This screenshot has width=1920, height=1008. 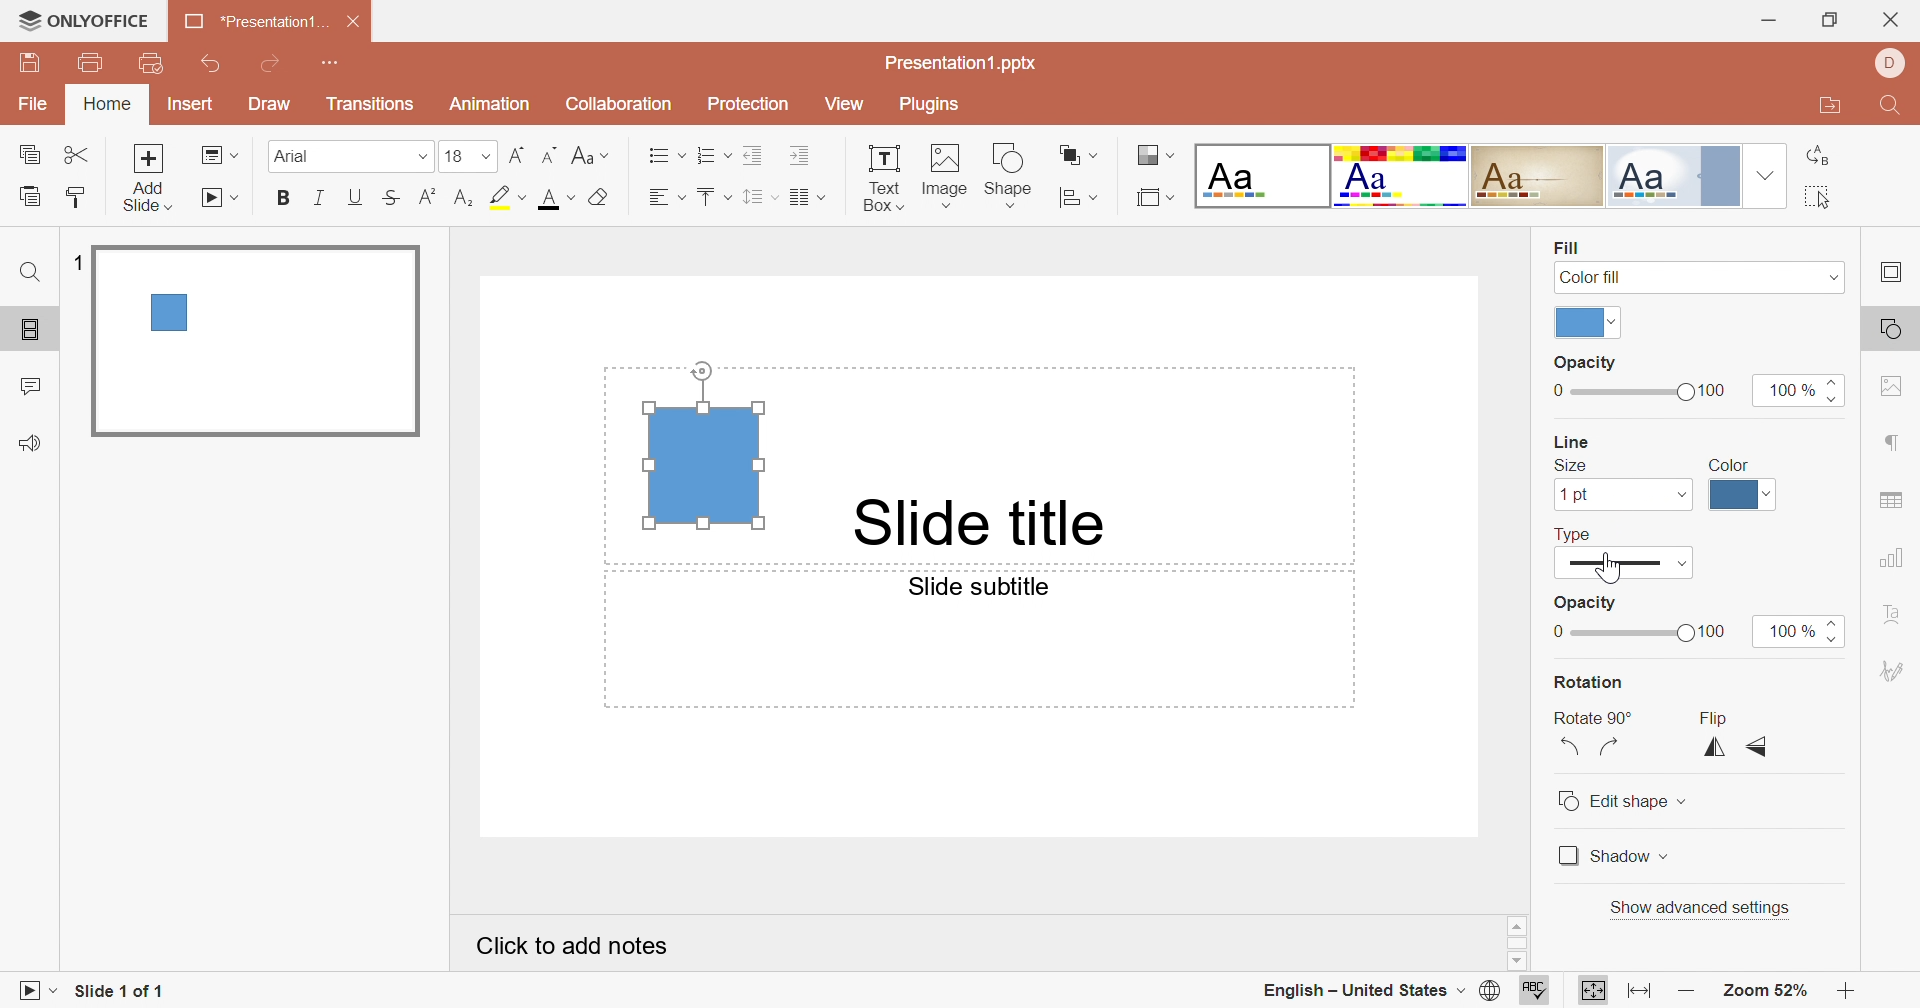 I want to click on Subscript, so click(x=461, y=200).